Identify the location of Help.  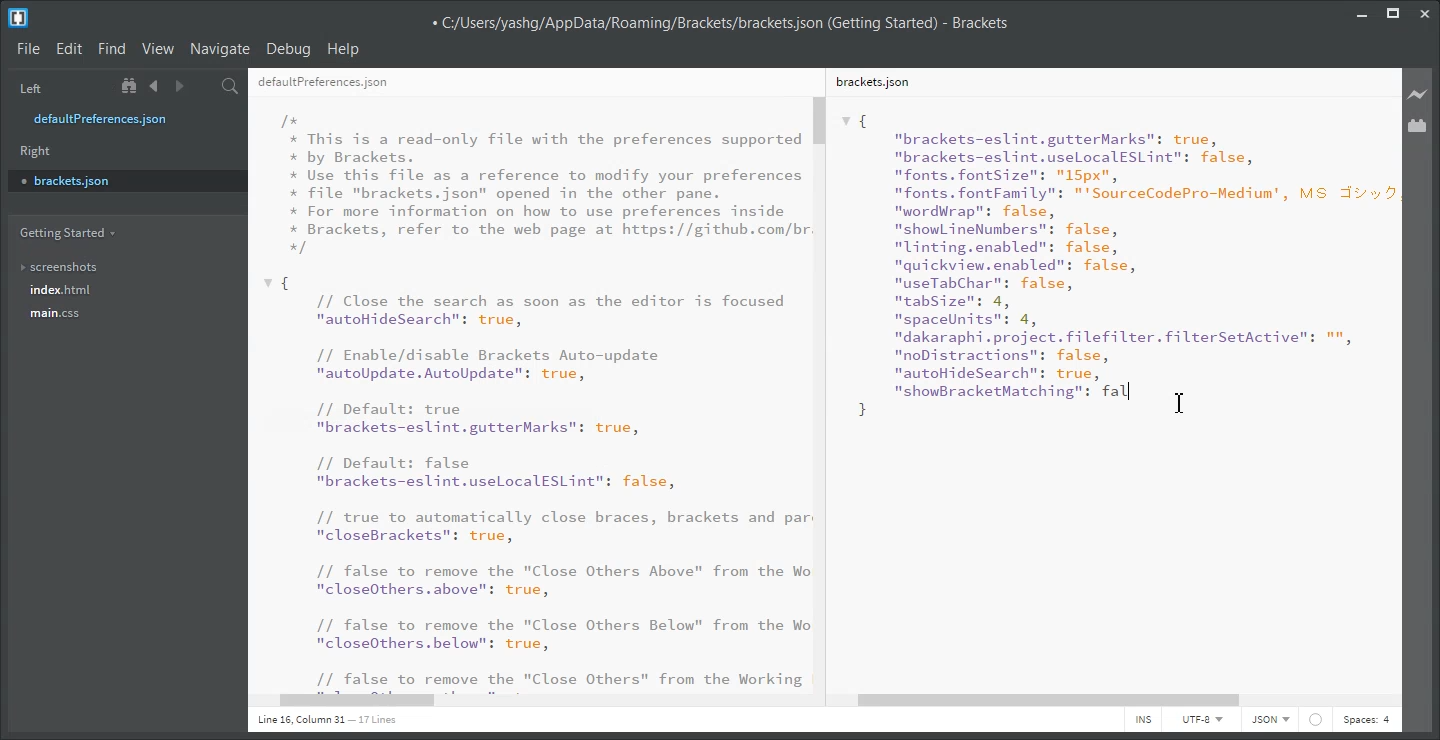
(345, 49).